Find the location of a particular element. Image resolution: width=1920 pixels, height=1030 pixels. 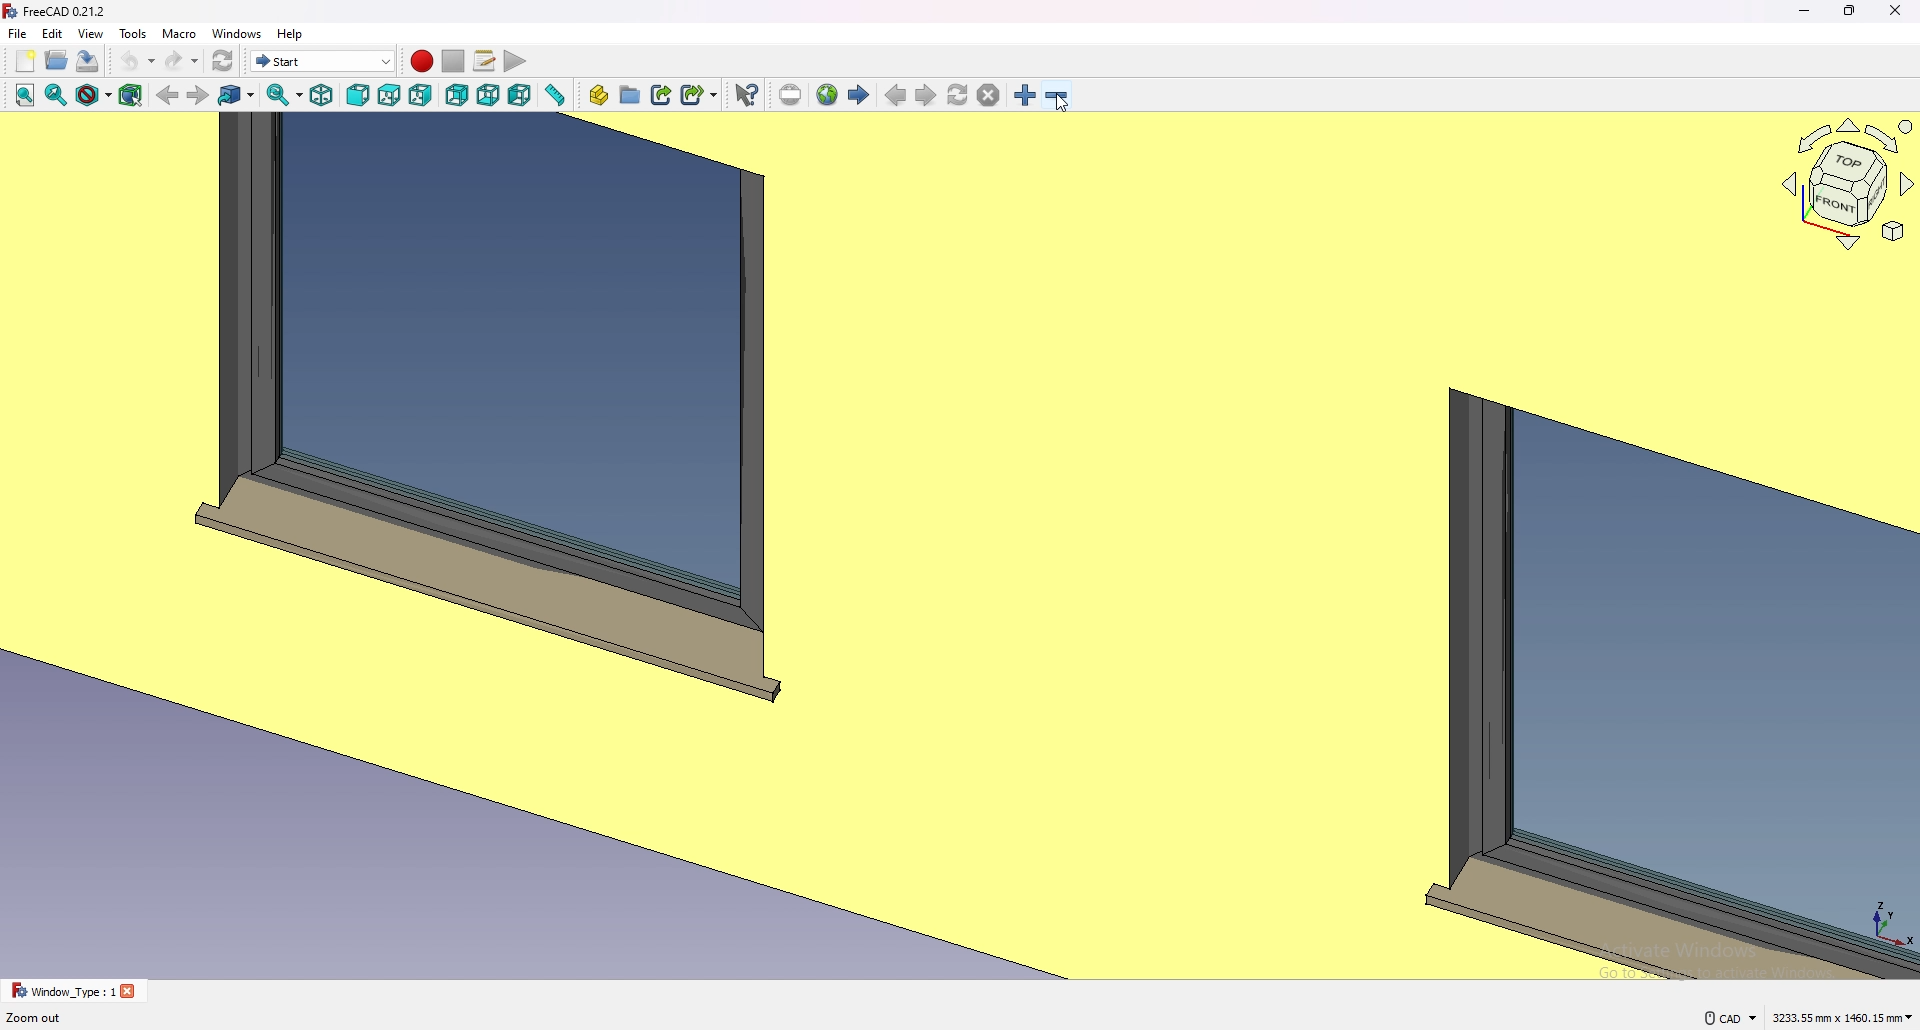

previous page is located at coordinates (897, 96).